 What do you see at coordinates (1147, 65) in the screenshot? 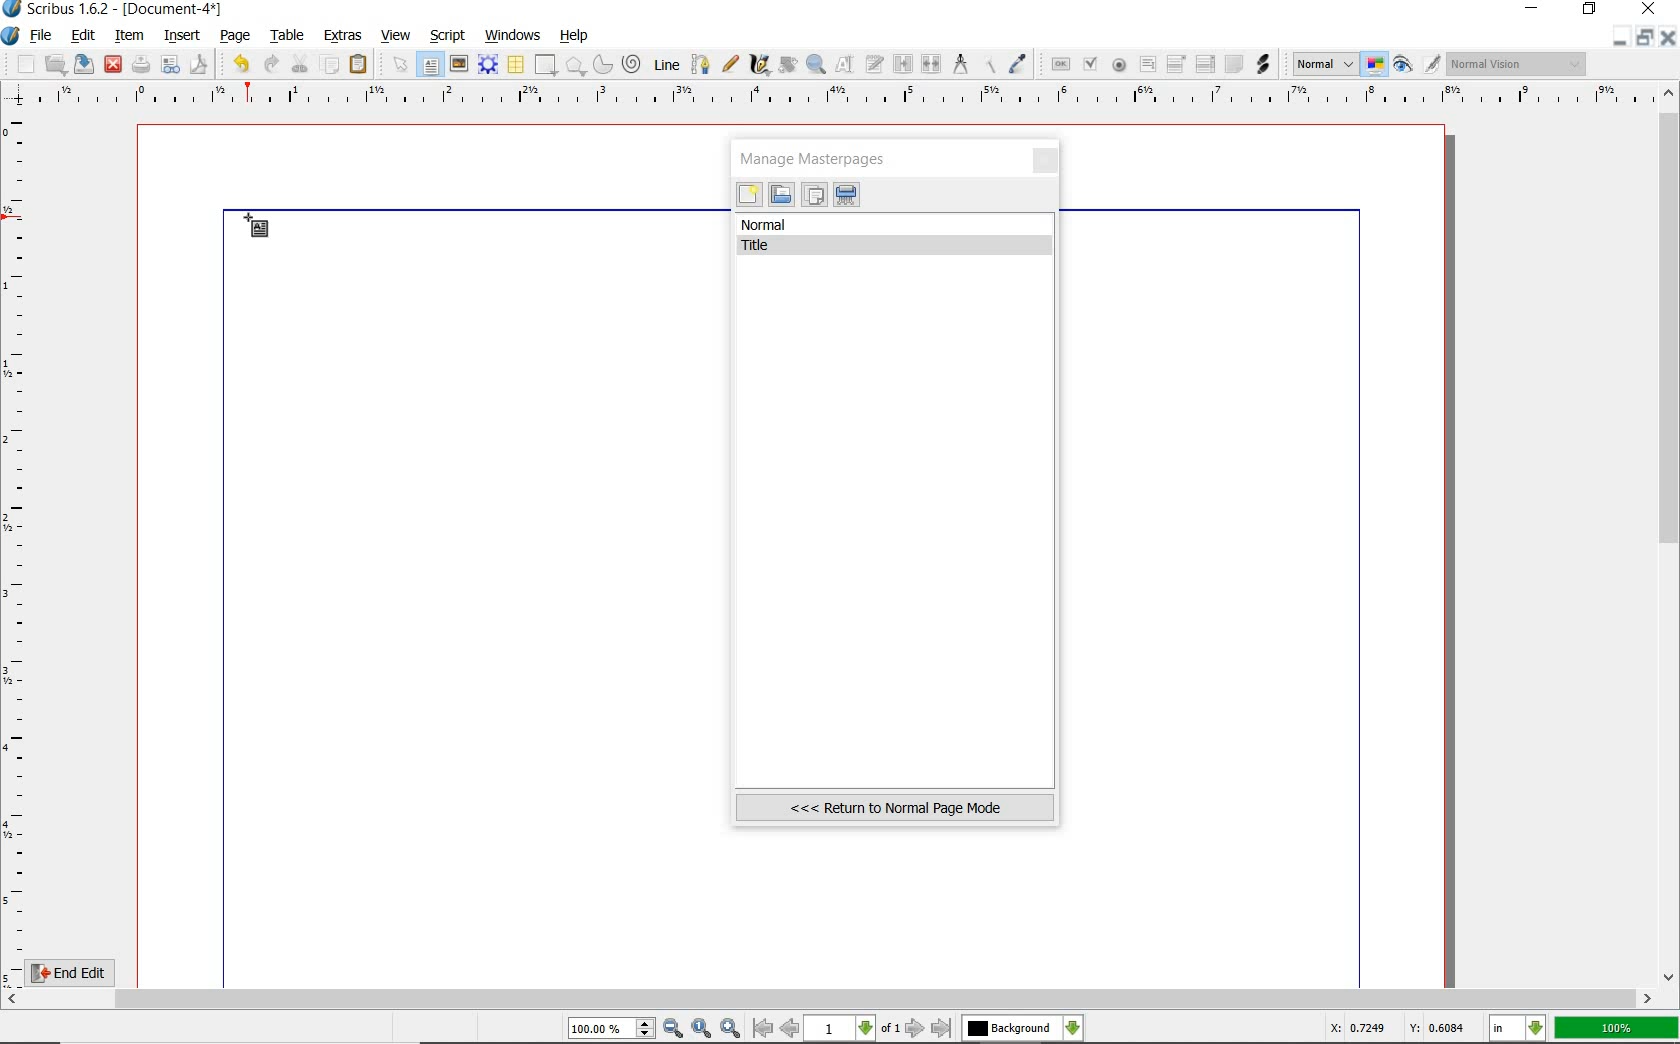
I see `pdf text field` at bounding box center [1147, 65].